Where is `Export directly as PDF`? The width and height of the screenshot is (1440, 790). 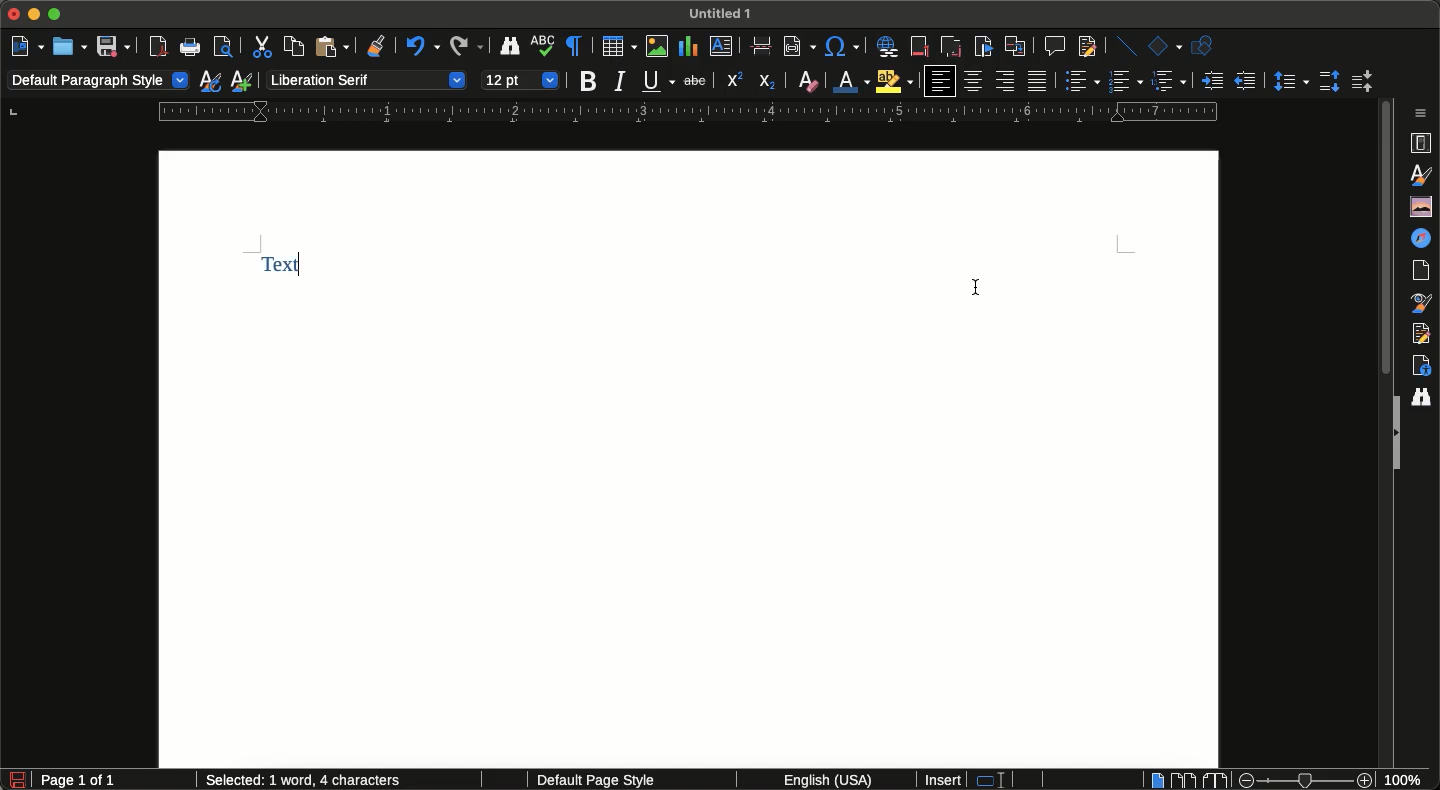
Export directly as PDF is located at coordinates (159, 47).